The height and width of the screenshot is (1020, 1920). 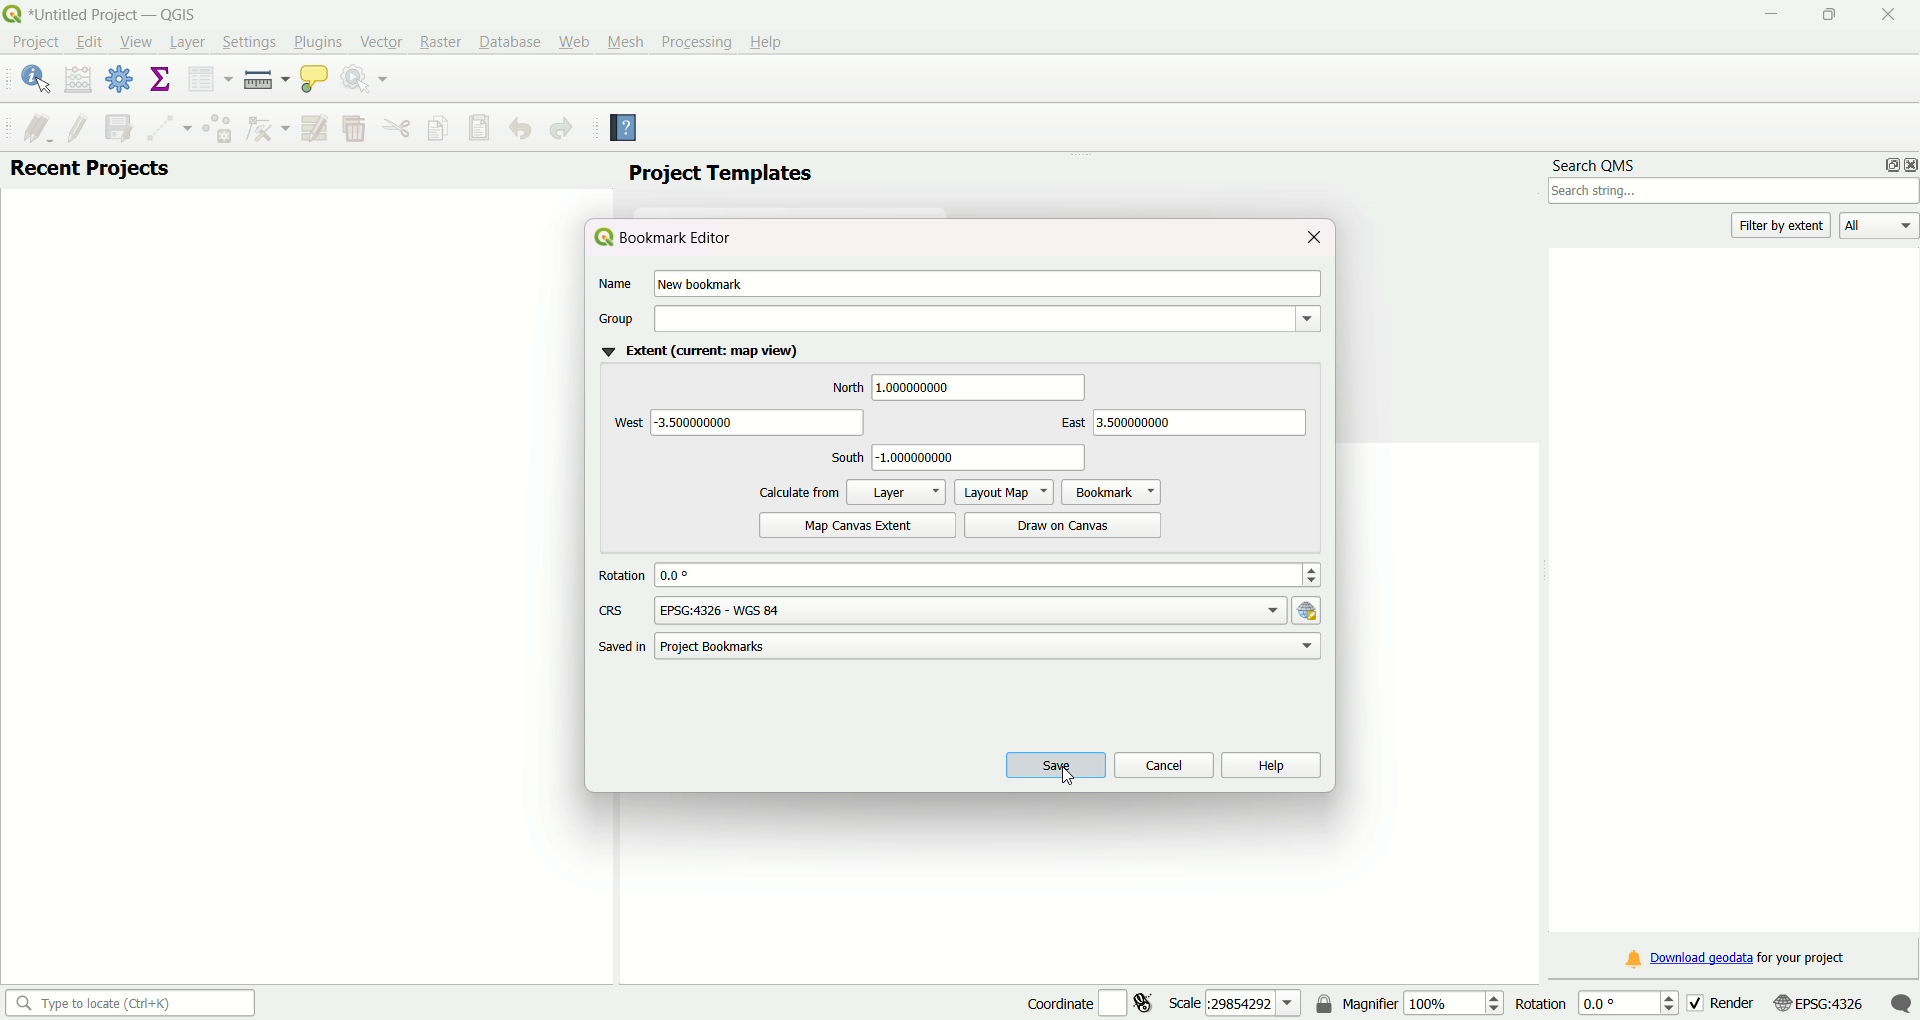 What do you see at coordinates (116, 126) in the screenshot?
I see `save layer edit` at bounding box center [116, 126].